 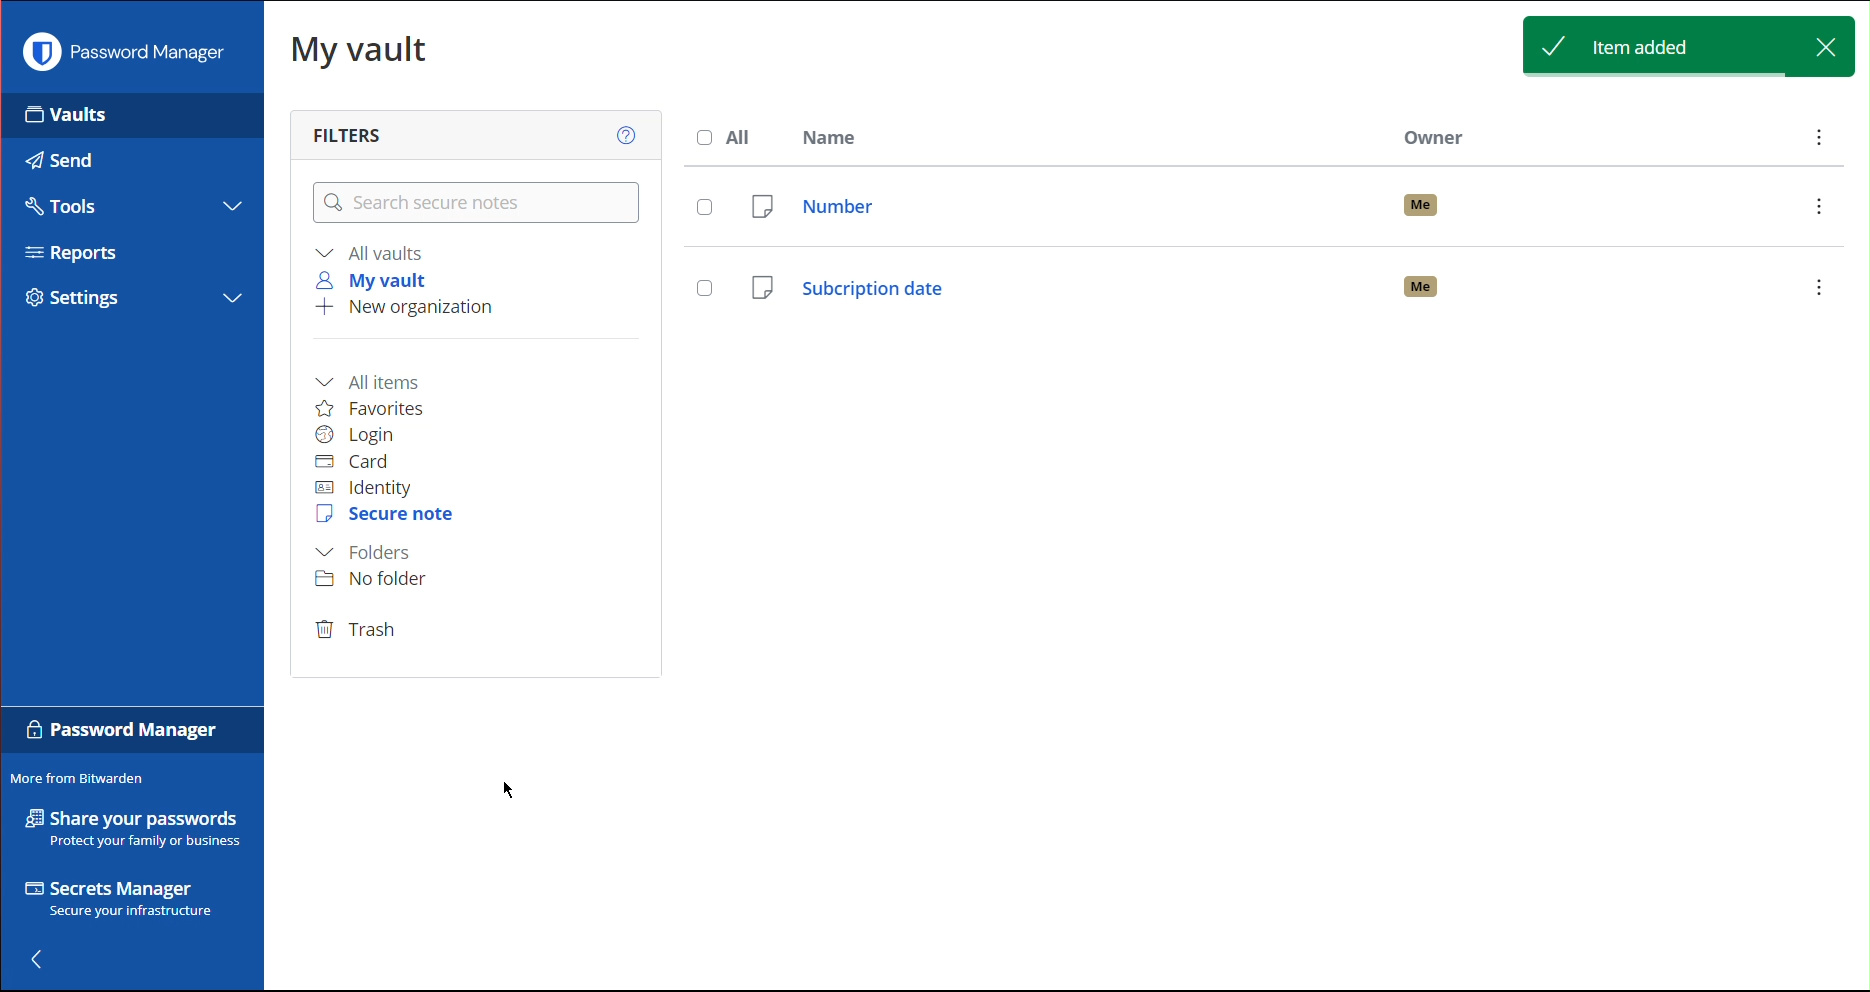 I want to click on Favorites, so click(x=371, y=408).